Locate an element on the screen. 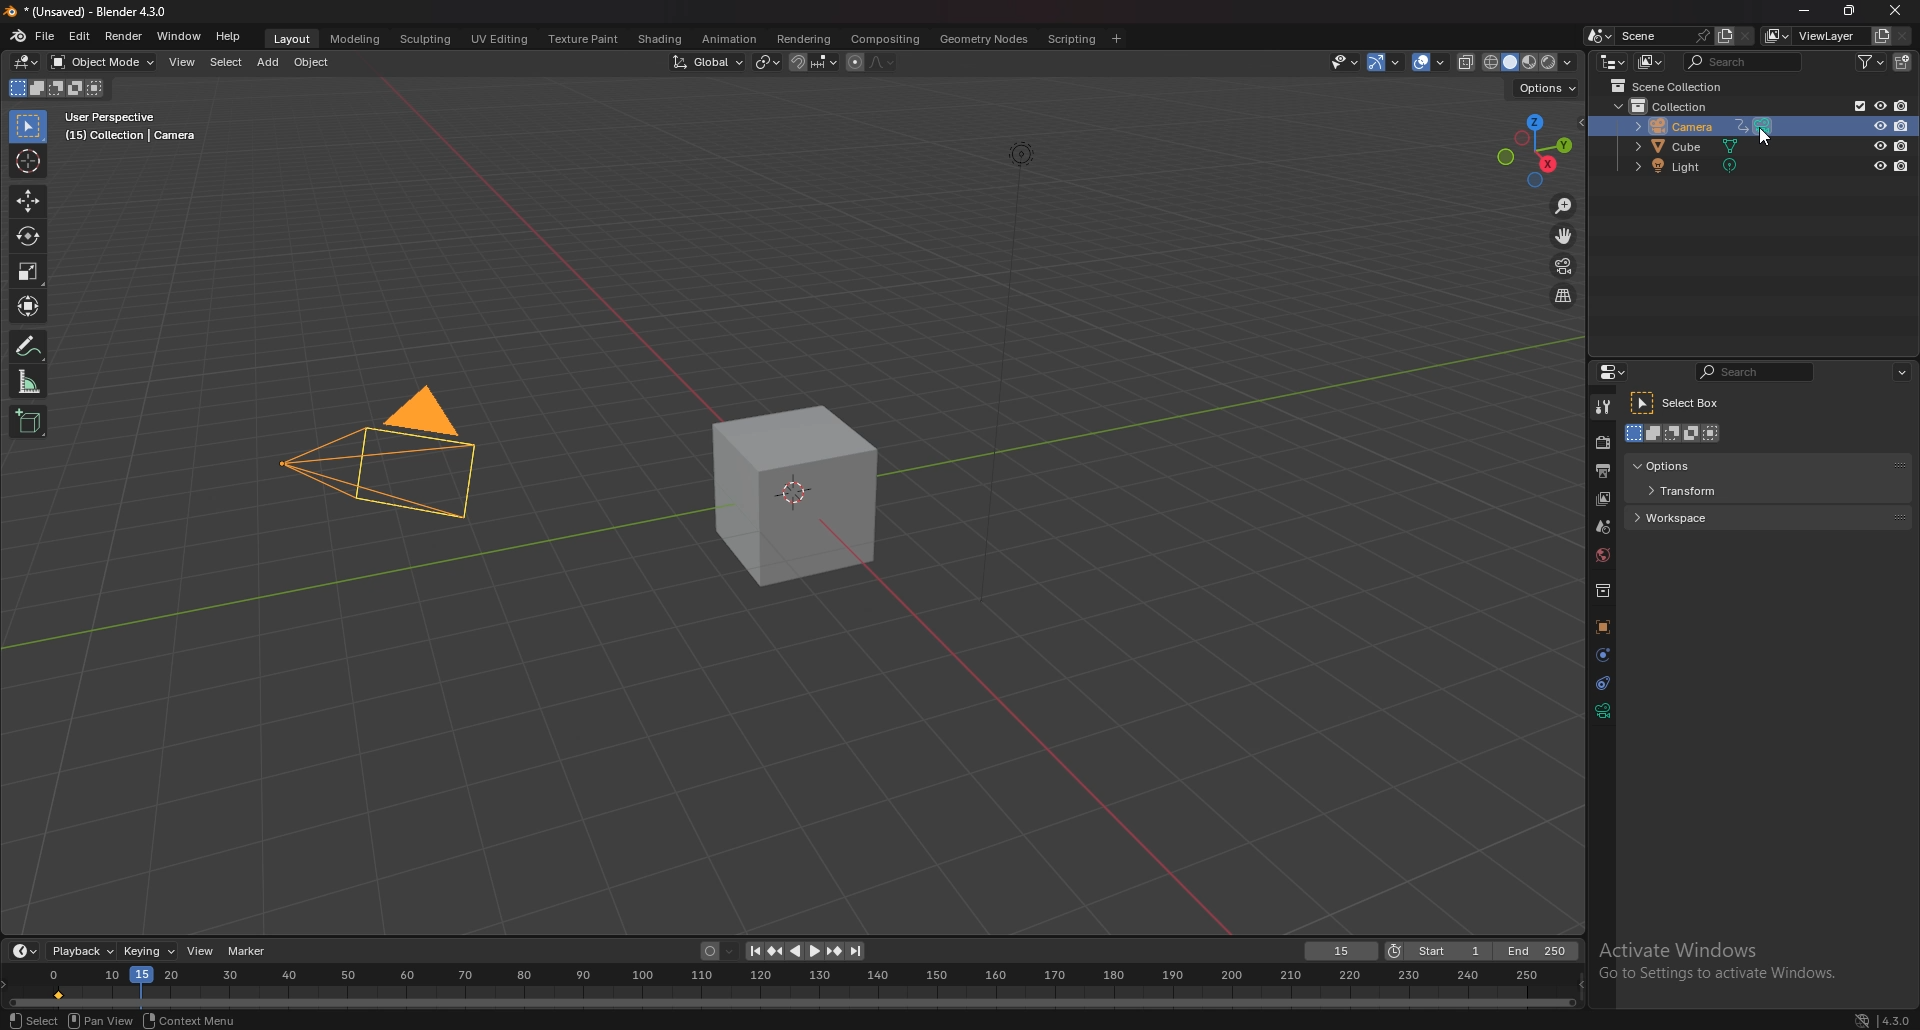 The image size is (1920, 1030). mode is located at coordinates (56, 88).